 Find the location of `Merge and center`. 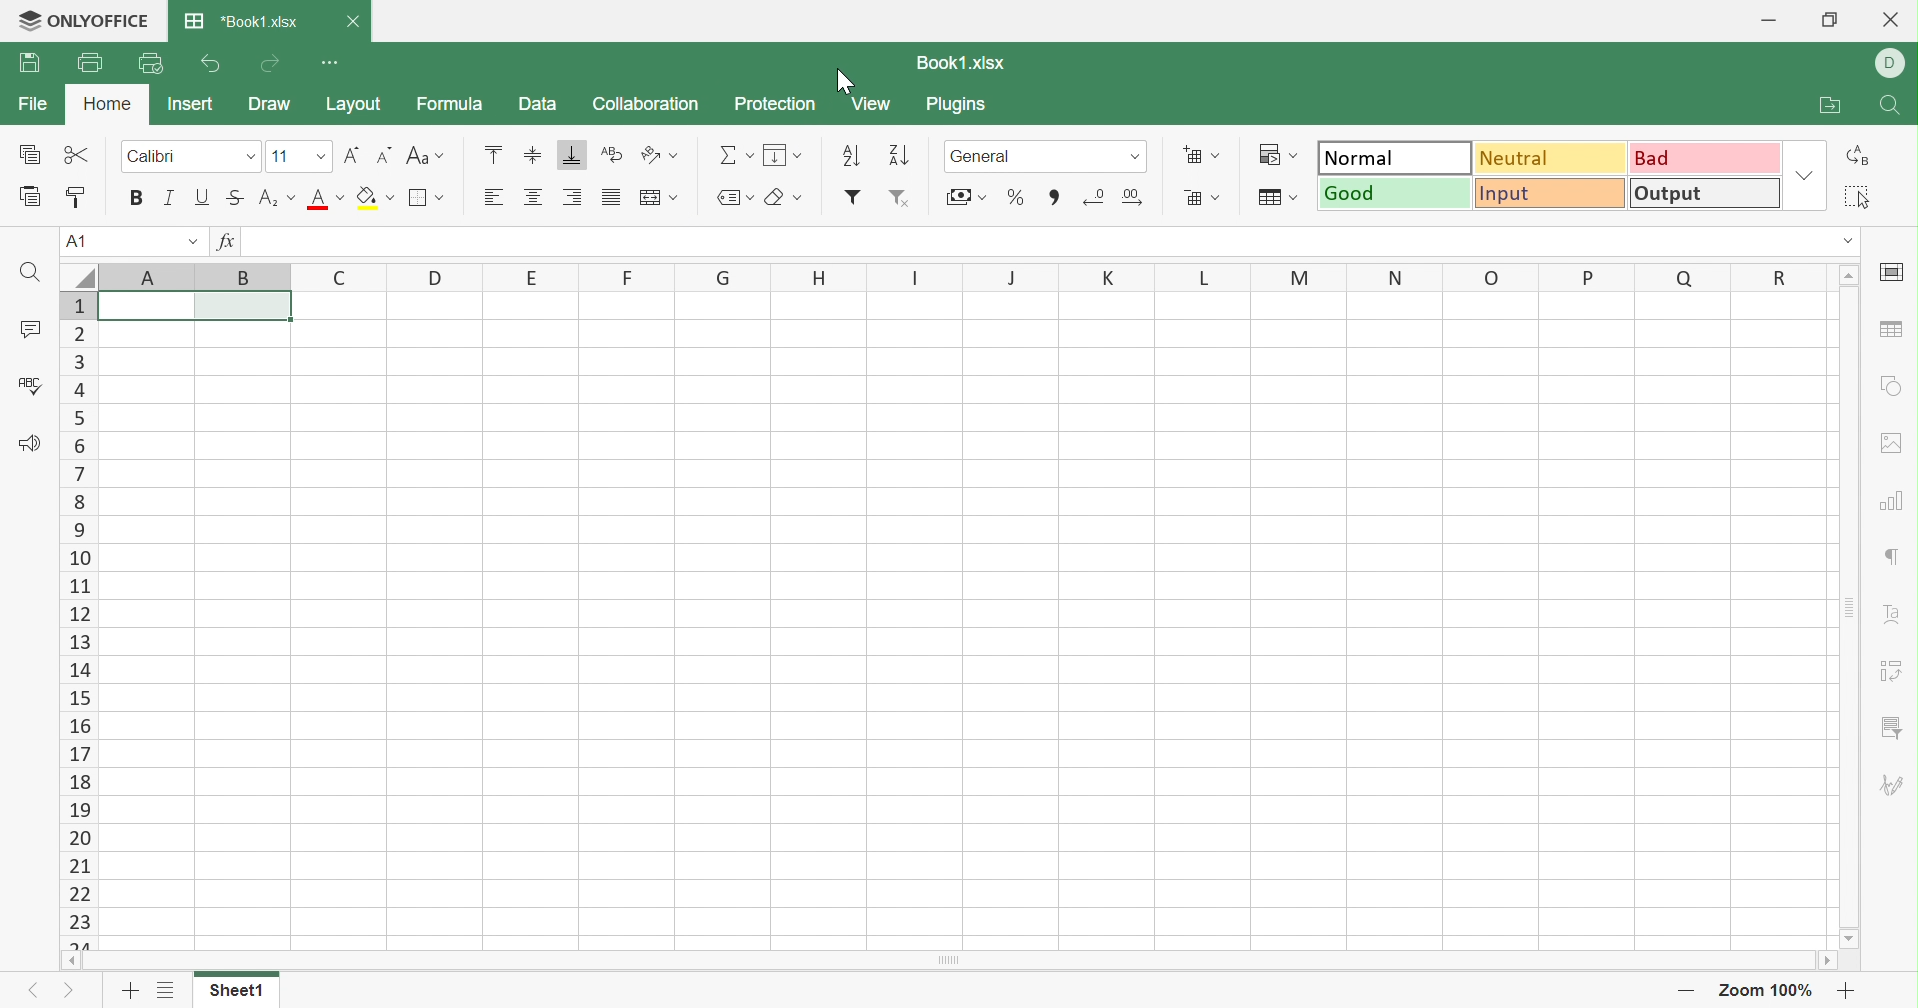

Merge and center is located at coordinates (664, 197).